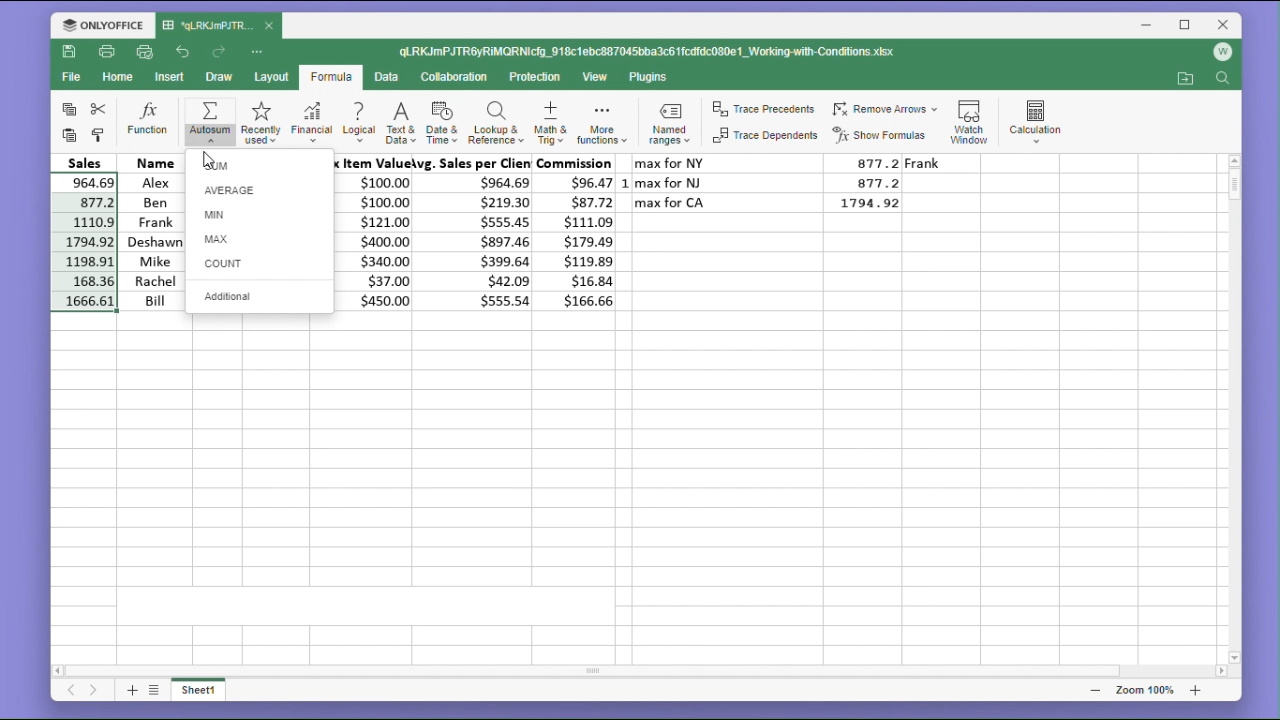  Describe the element at coordinates (1041, 118) in the screenshot. I see `calculation` at that location.